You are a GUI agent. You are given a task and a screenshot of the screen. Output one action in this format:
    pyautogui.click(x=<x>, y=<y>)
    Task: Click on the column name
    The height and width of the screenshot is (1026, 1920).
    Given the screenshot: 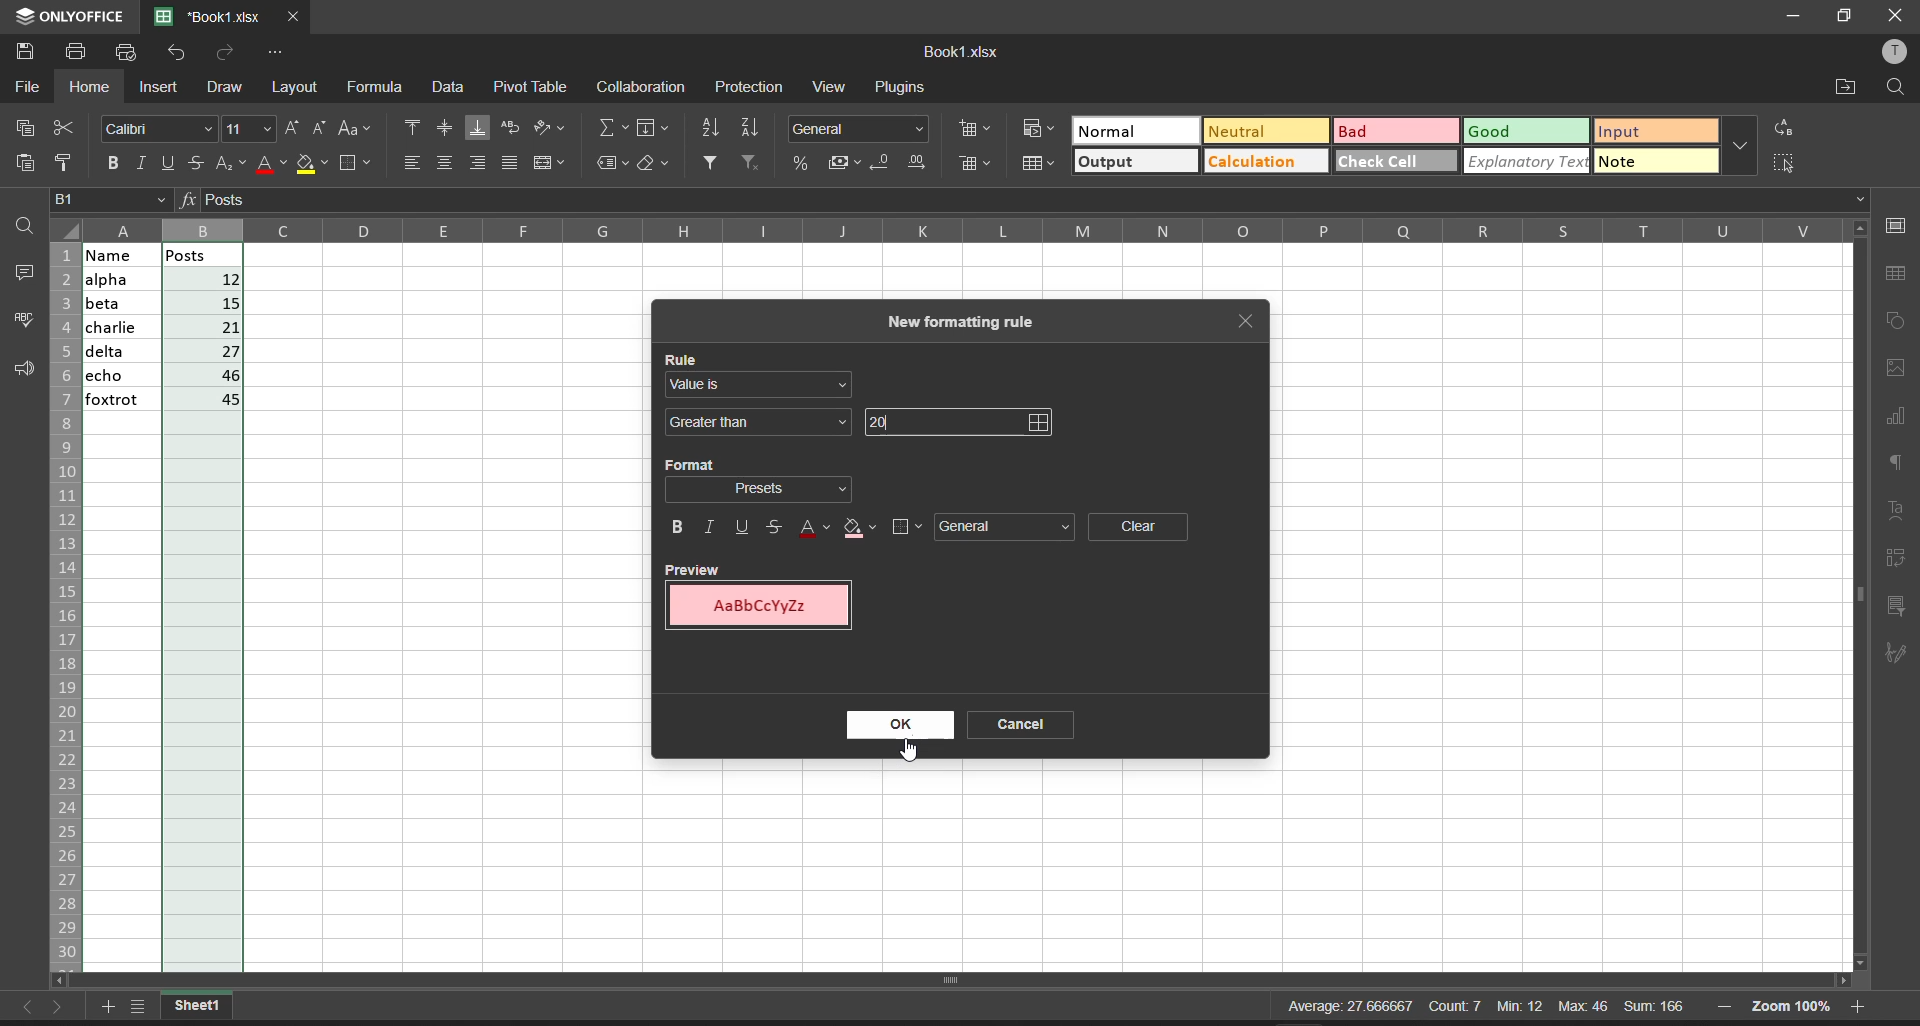 What is the action you would take?
    pyautogui.click(x=970, y=227)
    